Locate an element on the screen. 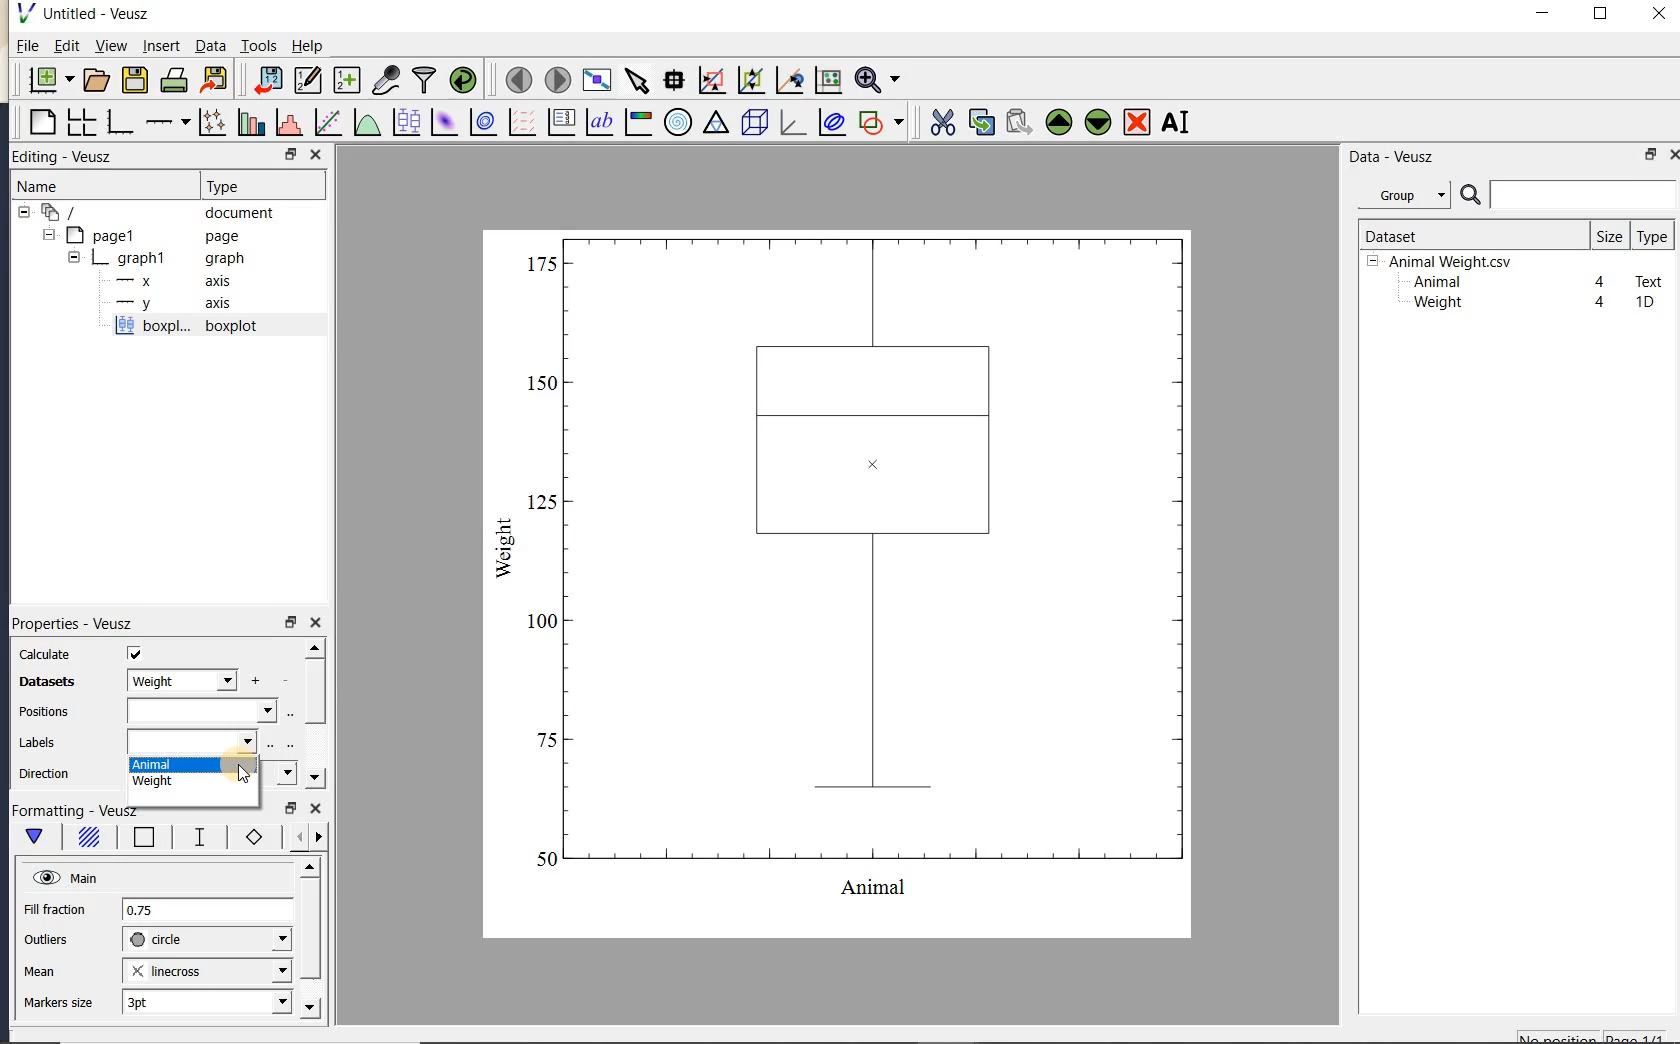 This screenshot has height=1044, width=1680. 0.75 is located at coordinates (207, 911).